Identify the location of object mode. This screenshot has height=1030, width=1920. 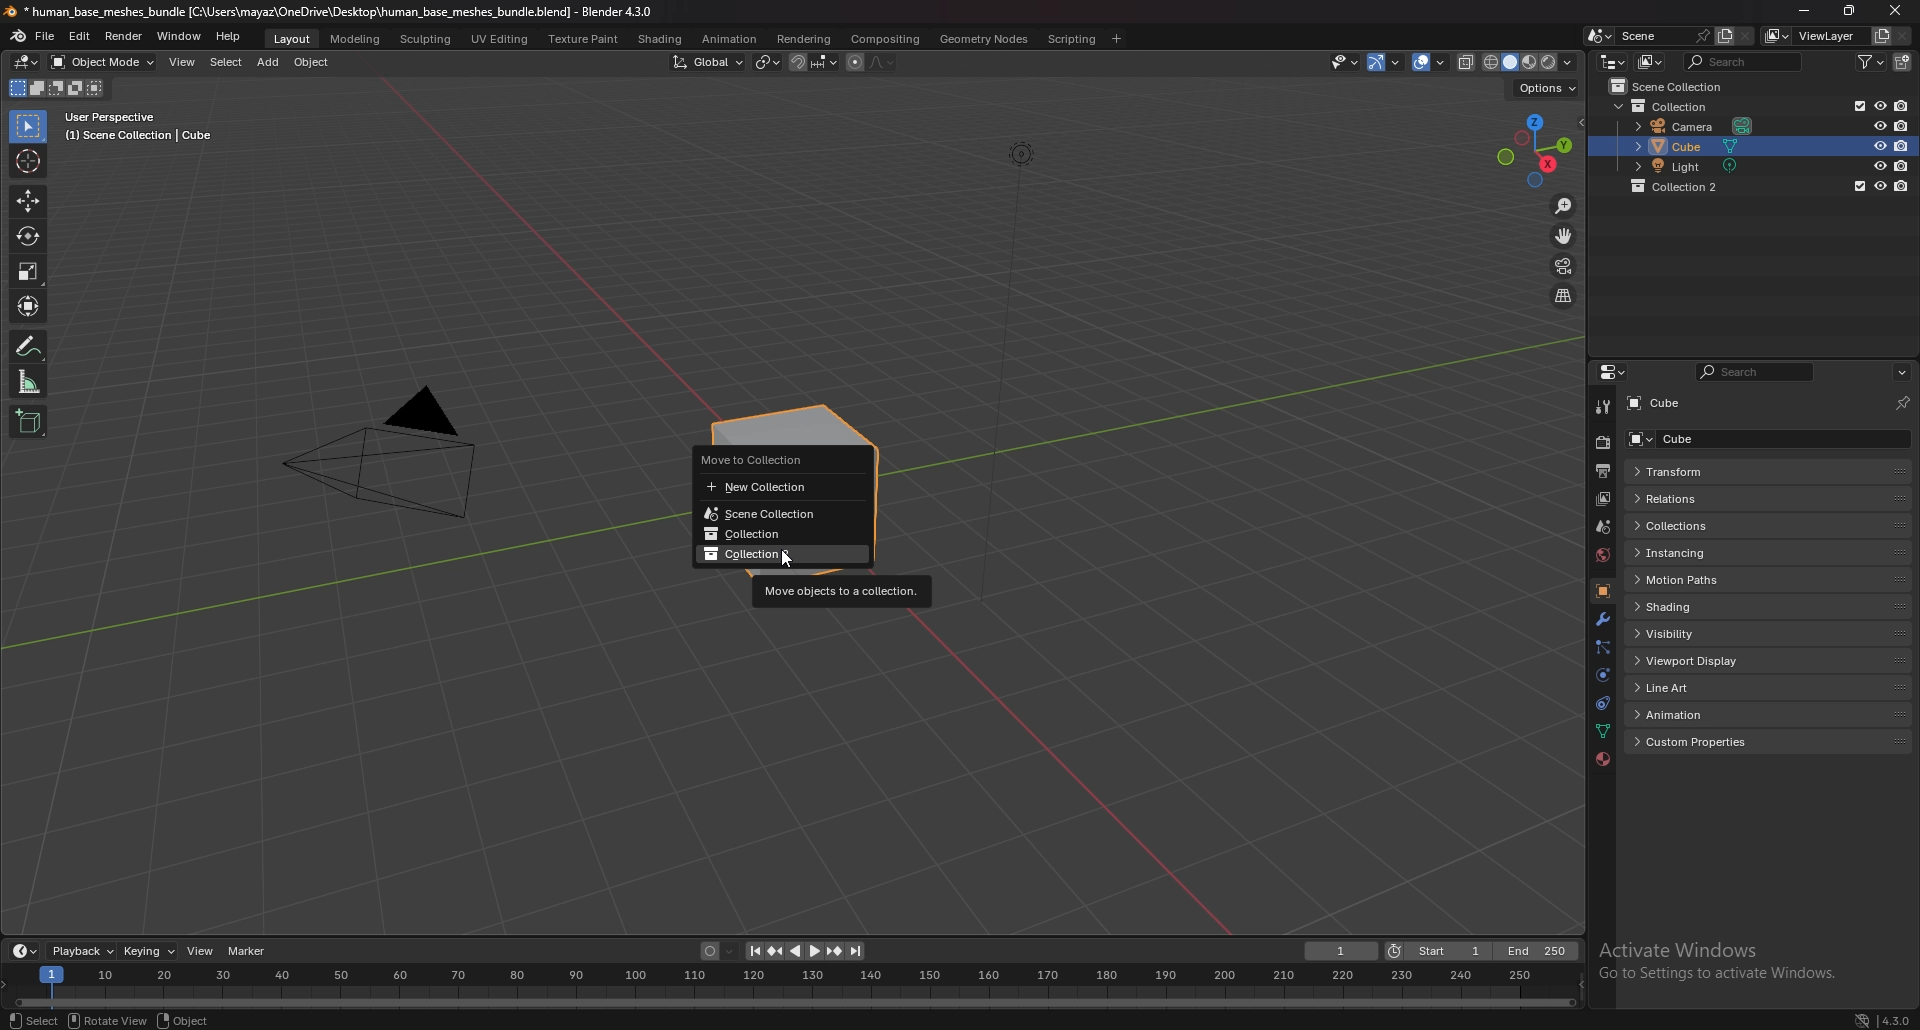
(102, 62).